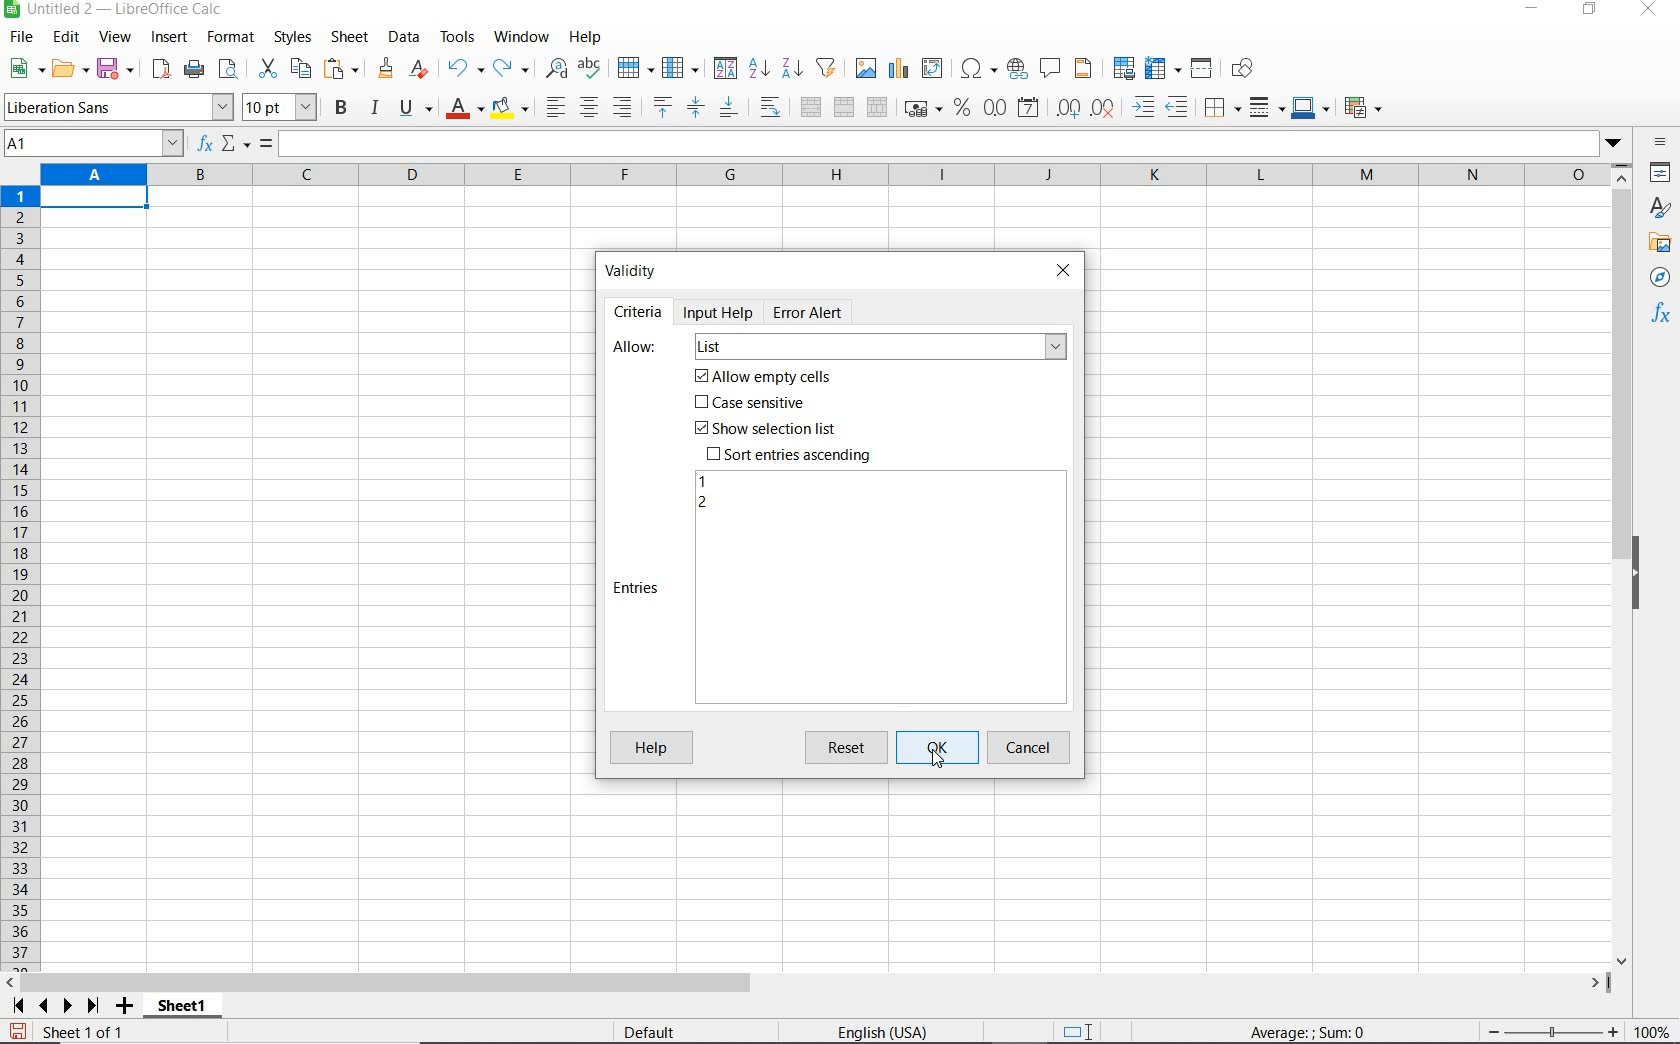 The width and height of the screenshot is (1680, 1044). I want to click on center vertically, so click(695, 108).